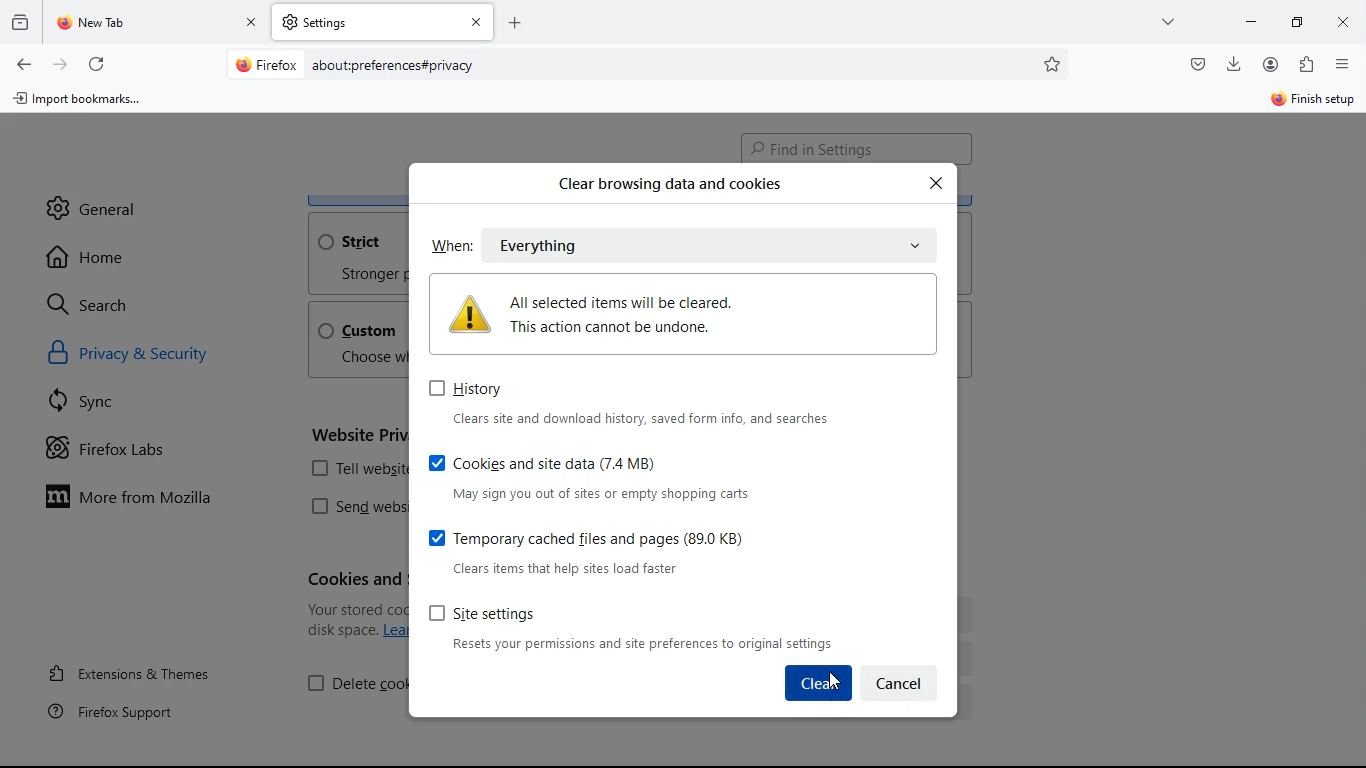 The height and width of the screenshot is (768, 1366). I want to click on everything, so click(616, 245).